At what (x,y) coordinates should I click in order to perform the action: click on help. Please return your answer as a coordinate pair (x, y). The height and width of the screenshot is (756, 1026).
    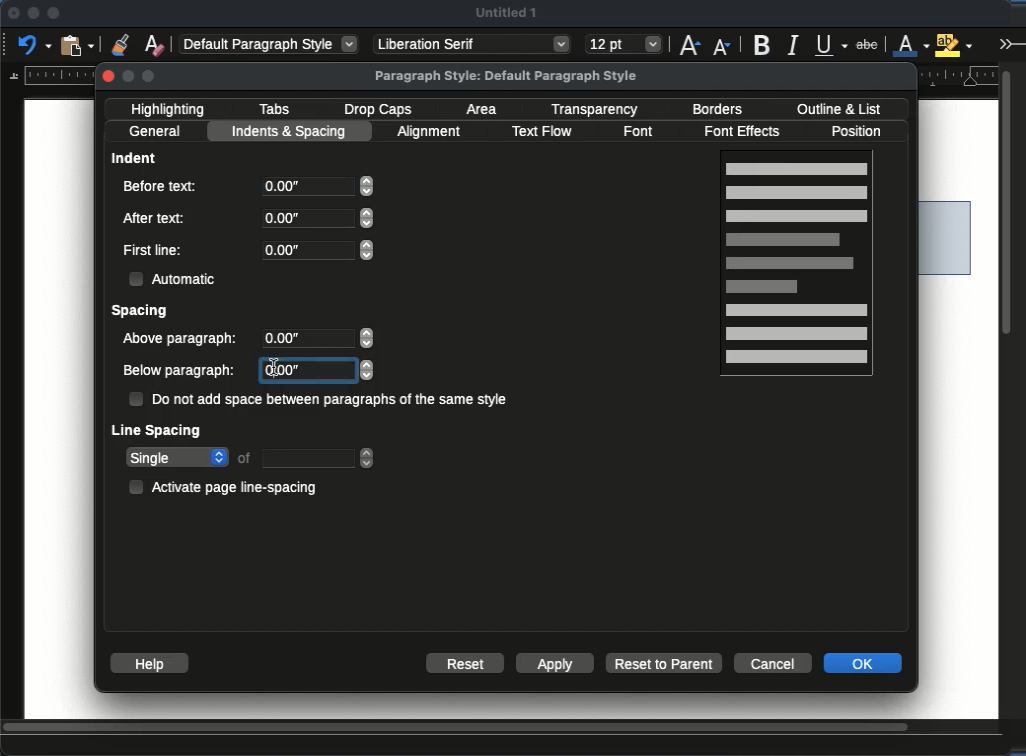
    Looking at the image, I should click on (148, 663).